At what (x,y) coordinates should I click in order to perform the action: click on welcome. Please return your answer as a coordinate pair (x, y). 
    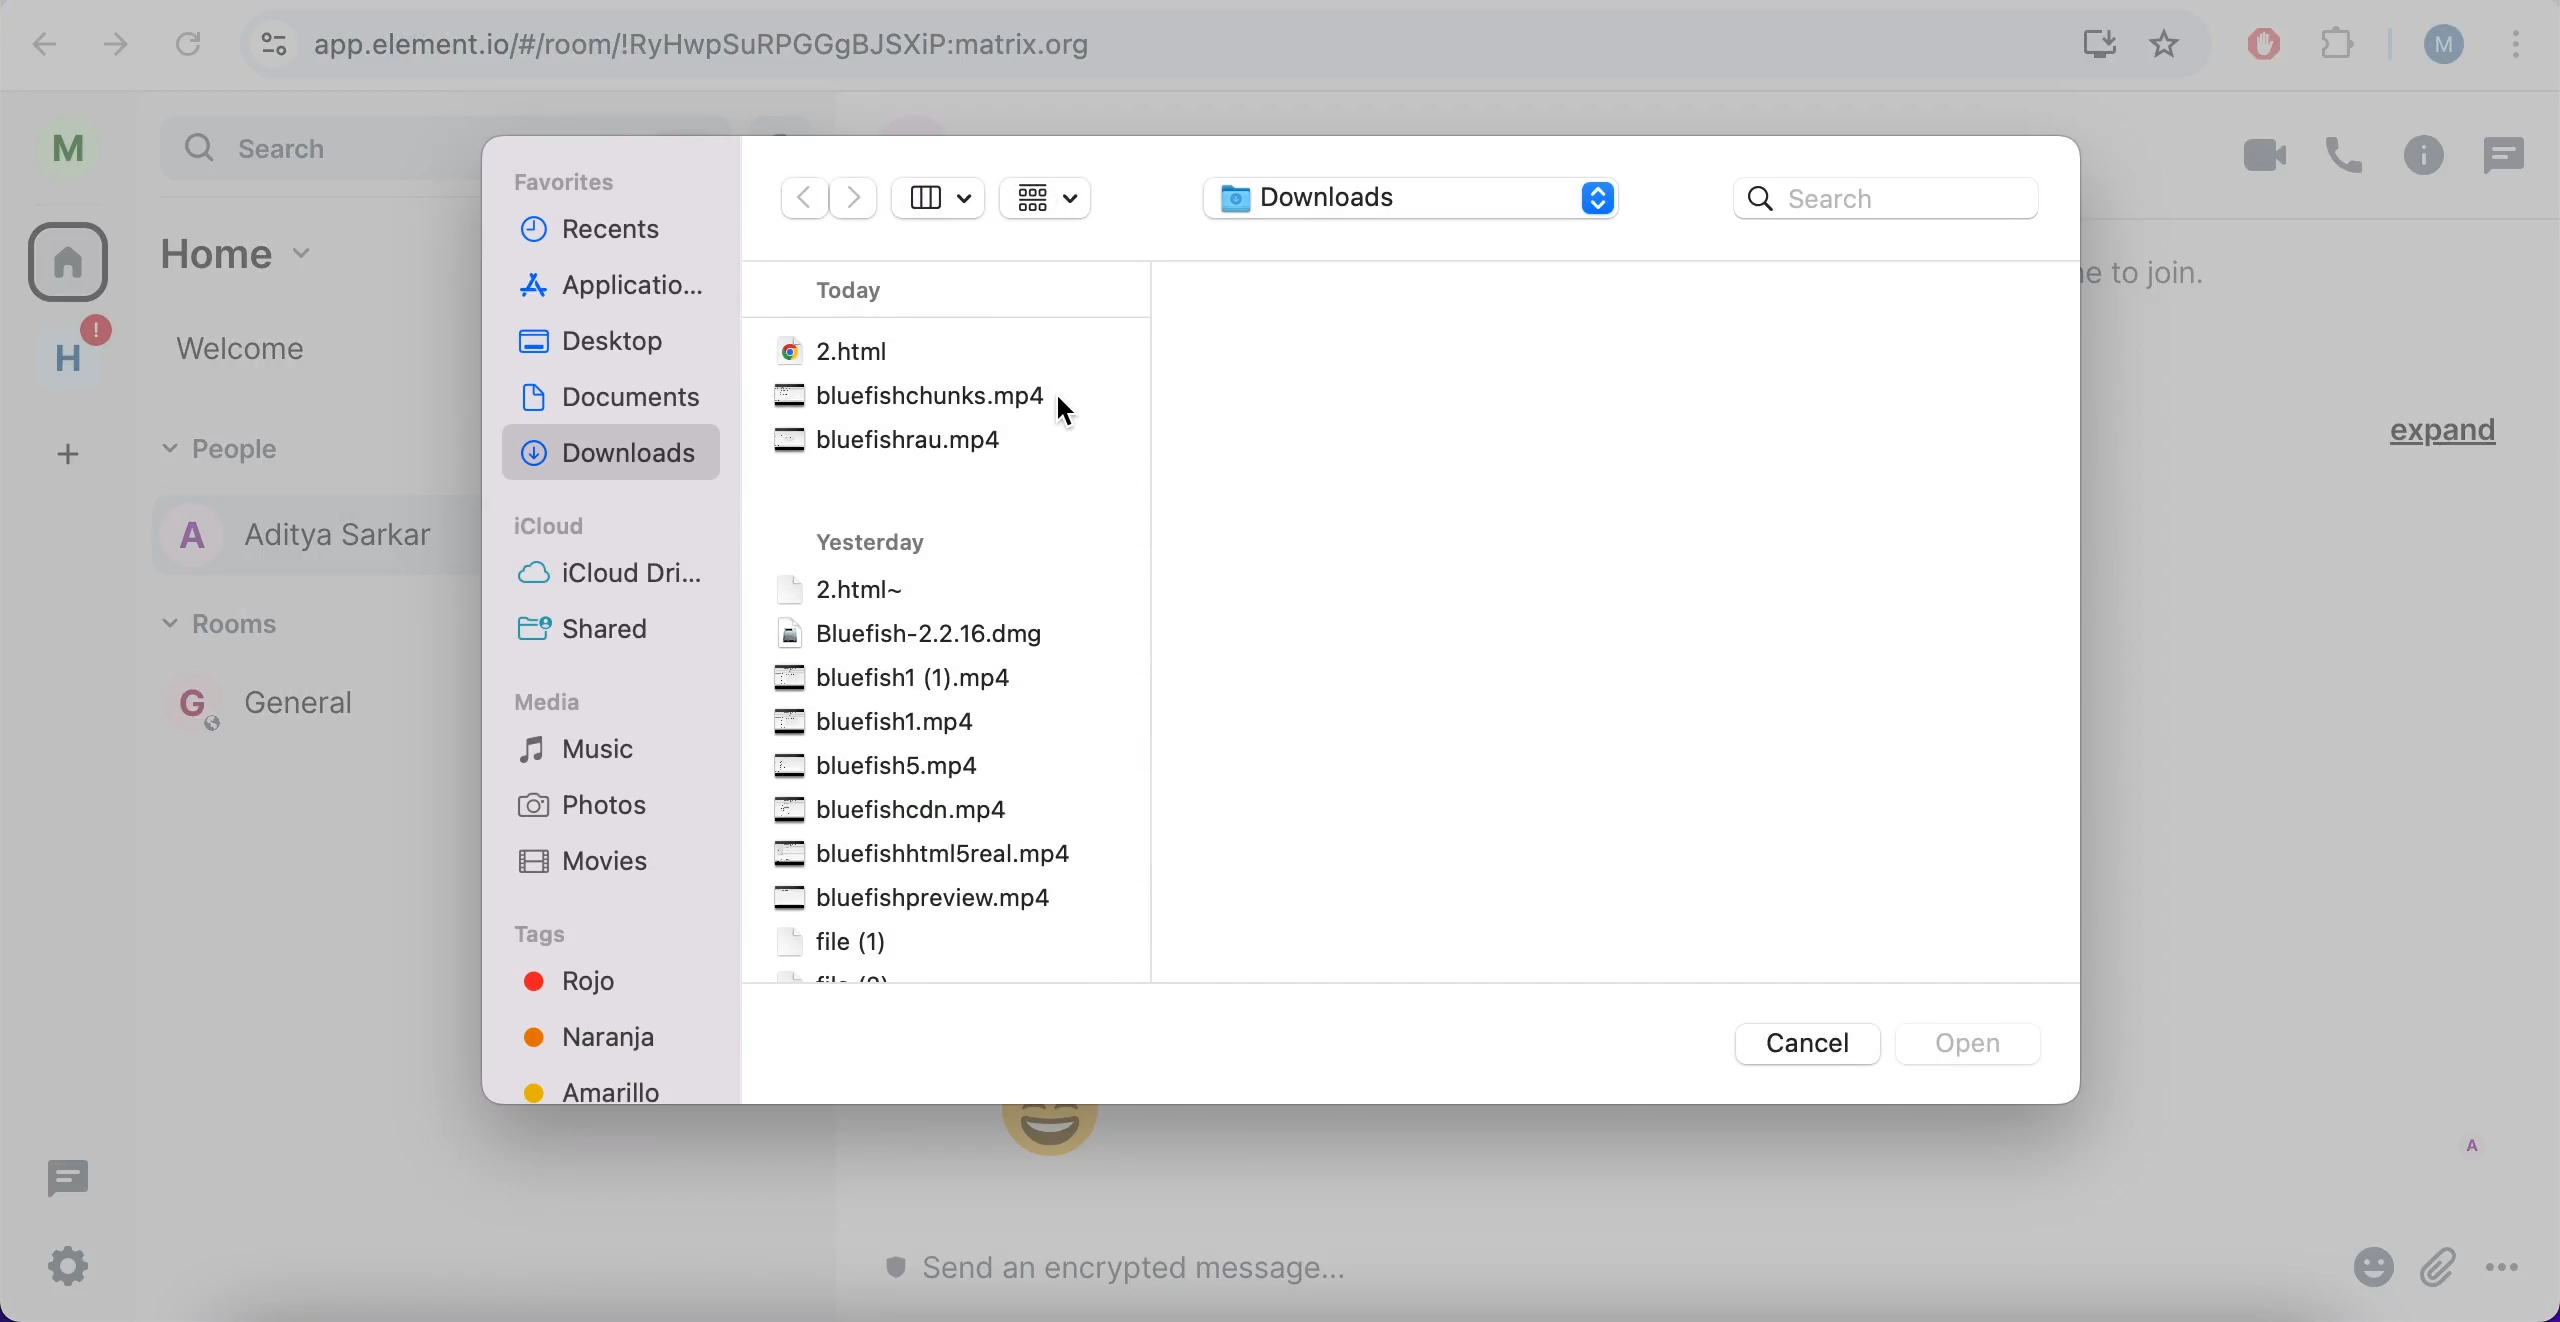
    Looking at the image, I should click on (259, 347).